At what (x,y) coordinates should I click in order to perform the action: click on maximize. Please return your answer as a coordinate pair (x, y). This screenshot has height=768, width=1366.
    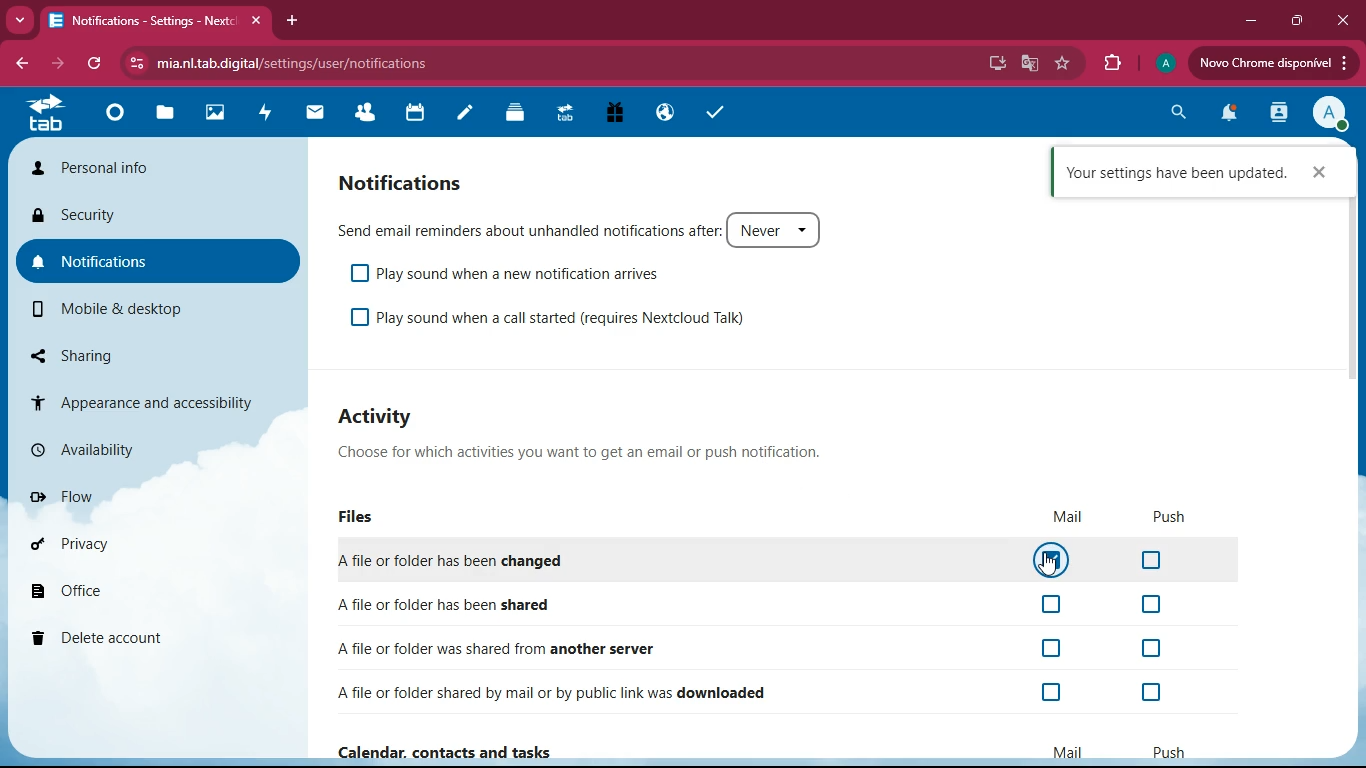
    Looking at the image, I should click on (1299, 21).